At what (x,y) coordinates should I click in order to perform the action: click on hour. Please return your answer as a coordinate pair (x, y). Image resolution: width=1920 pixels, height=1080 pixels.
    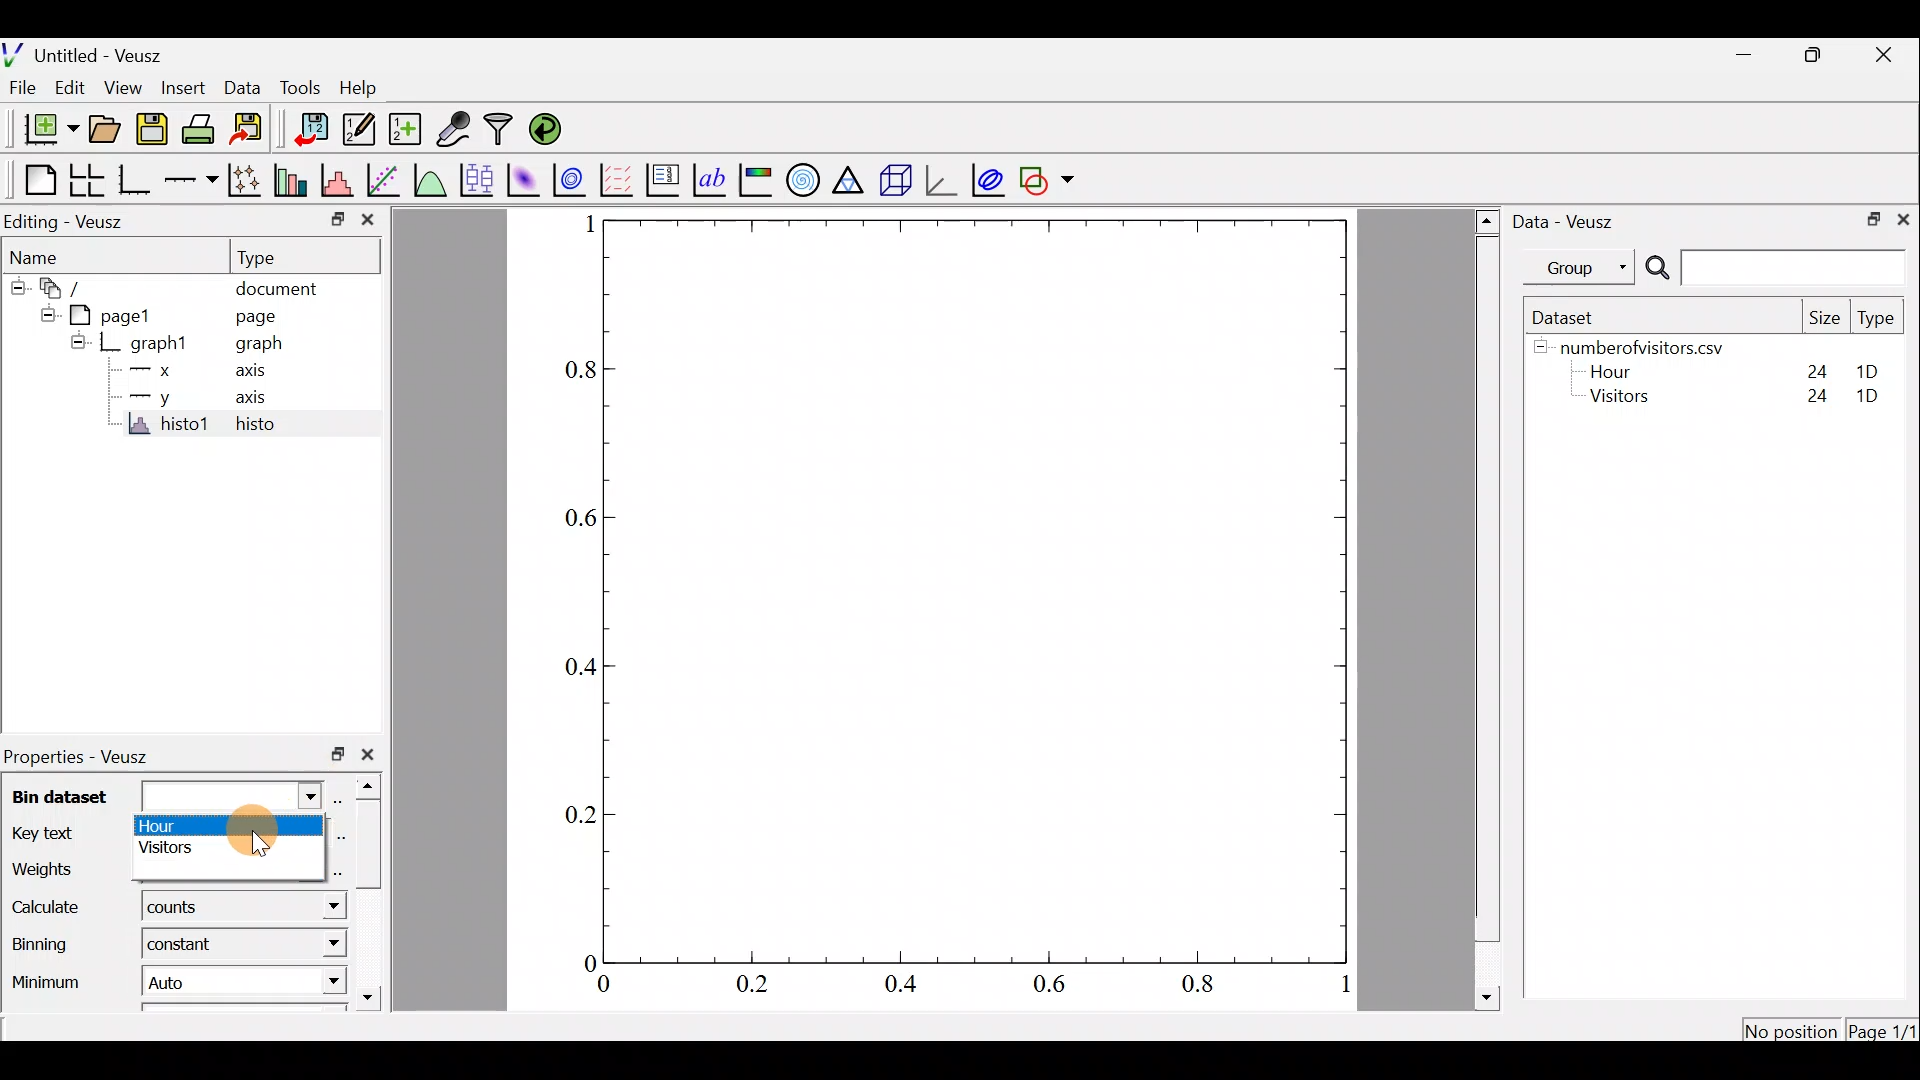
    Looking at the image, I should click on (205, 825).